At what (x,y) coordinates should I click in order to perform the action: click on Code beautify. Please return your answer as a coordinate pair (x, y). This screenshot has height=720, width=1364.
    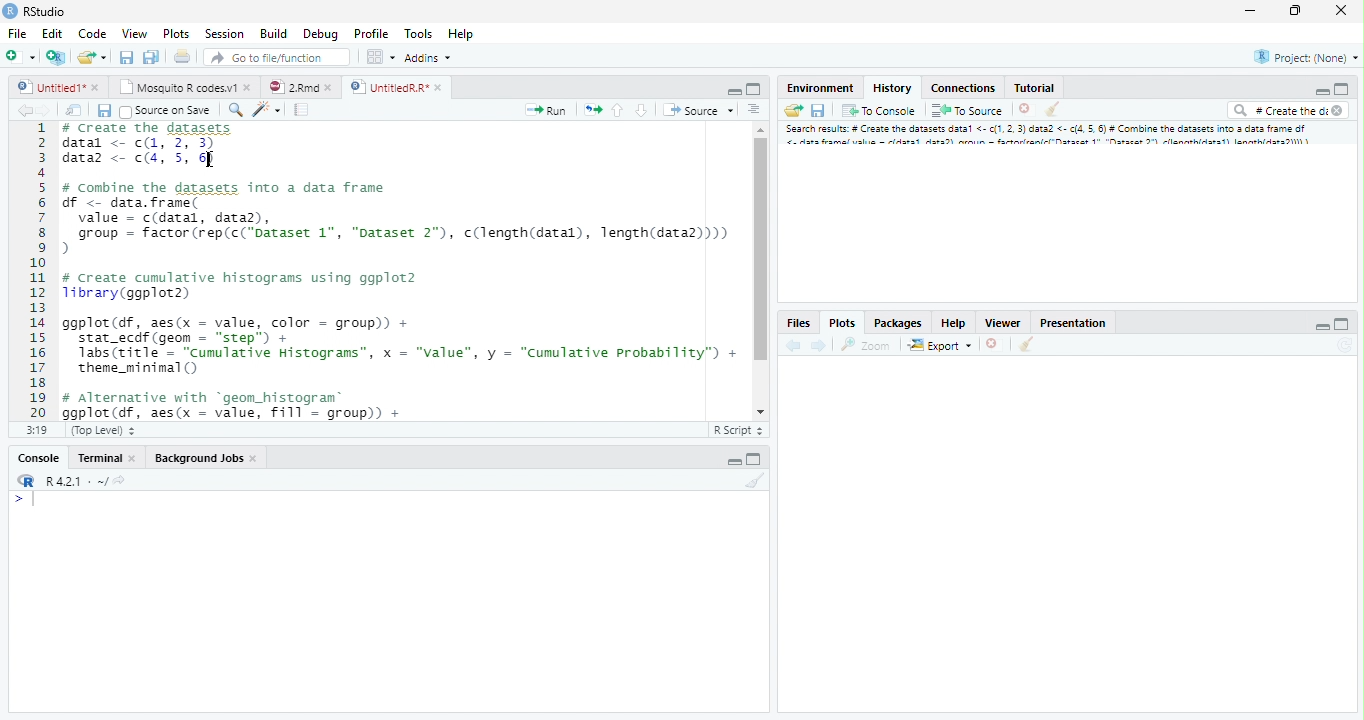
    Looking at the image, I should click on (269, 110).